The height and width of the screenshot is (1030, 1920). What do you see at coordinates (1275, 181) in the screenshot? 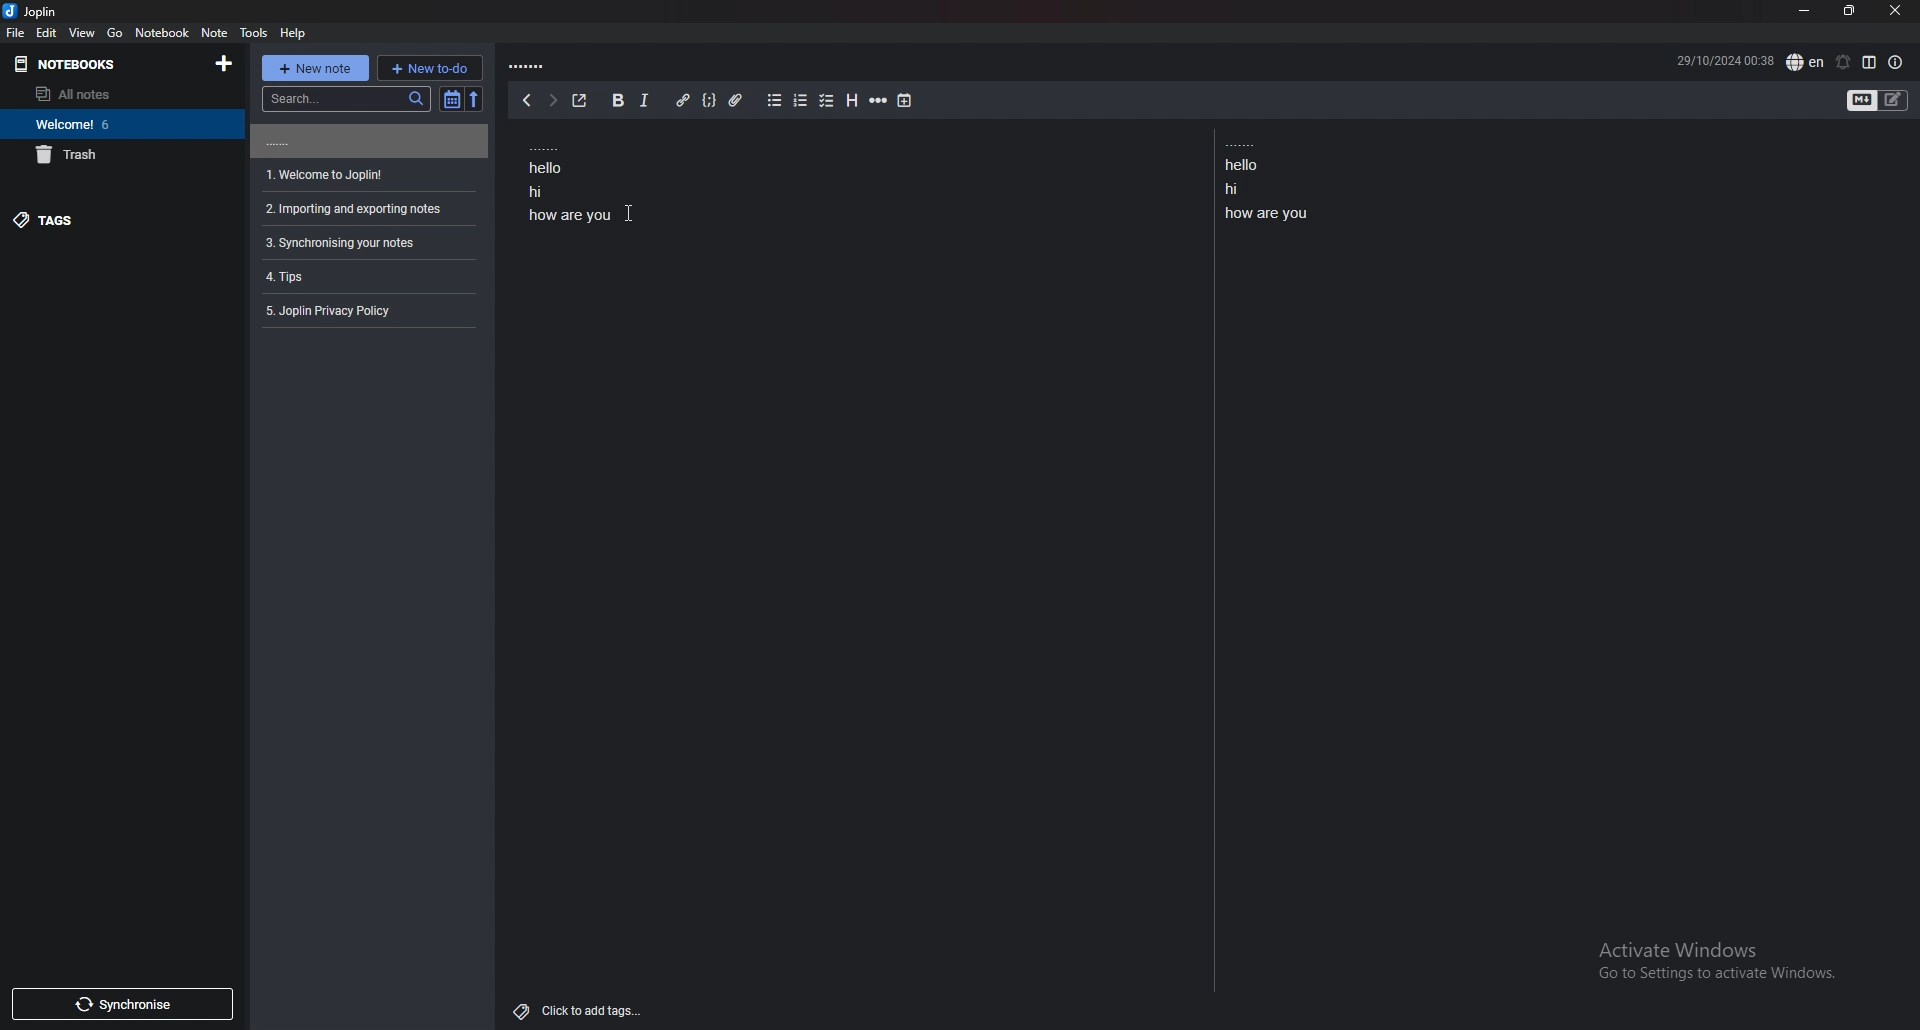
I see `note text` at bounding box center [1275, 181].